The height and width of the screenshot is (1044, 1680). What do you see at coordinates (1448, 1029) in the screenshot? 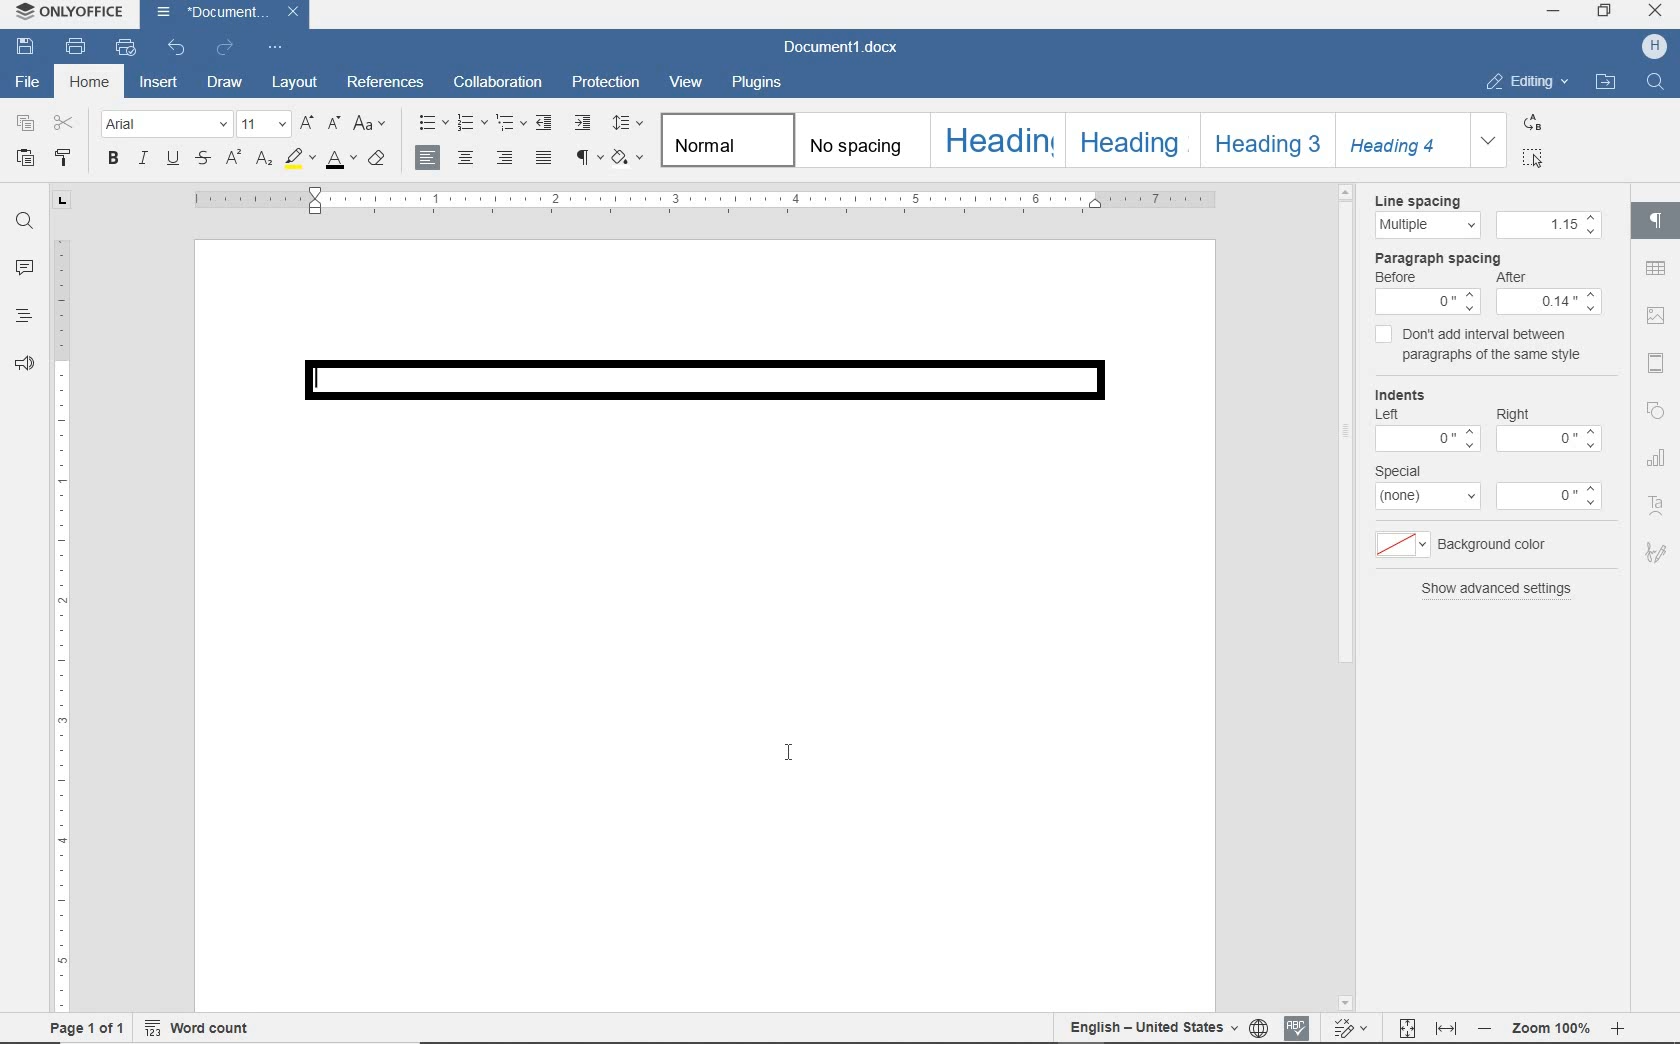
I see `Fit to width` at bounding box center [1448, 1029].